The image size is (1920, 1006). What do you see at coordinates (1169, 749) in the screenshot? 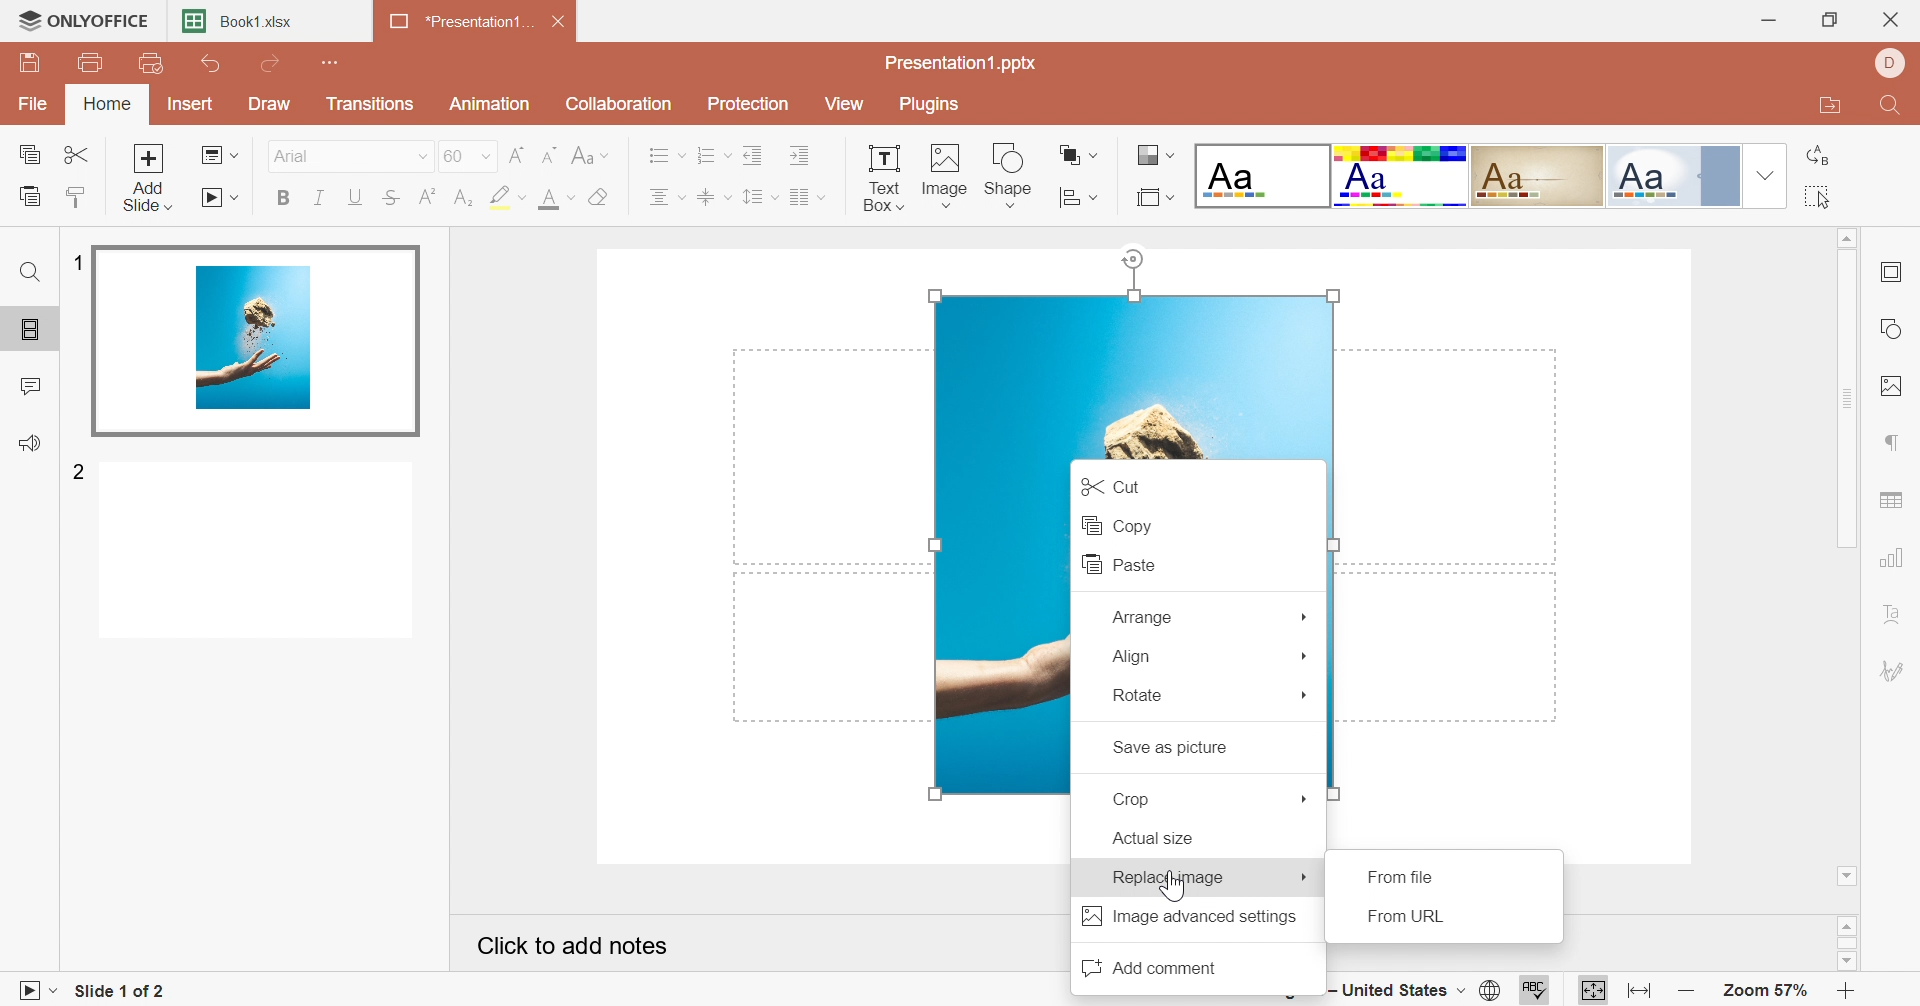
I see `Save as picture` at bounding box center [1169, 749].